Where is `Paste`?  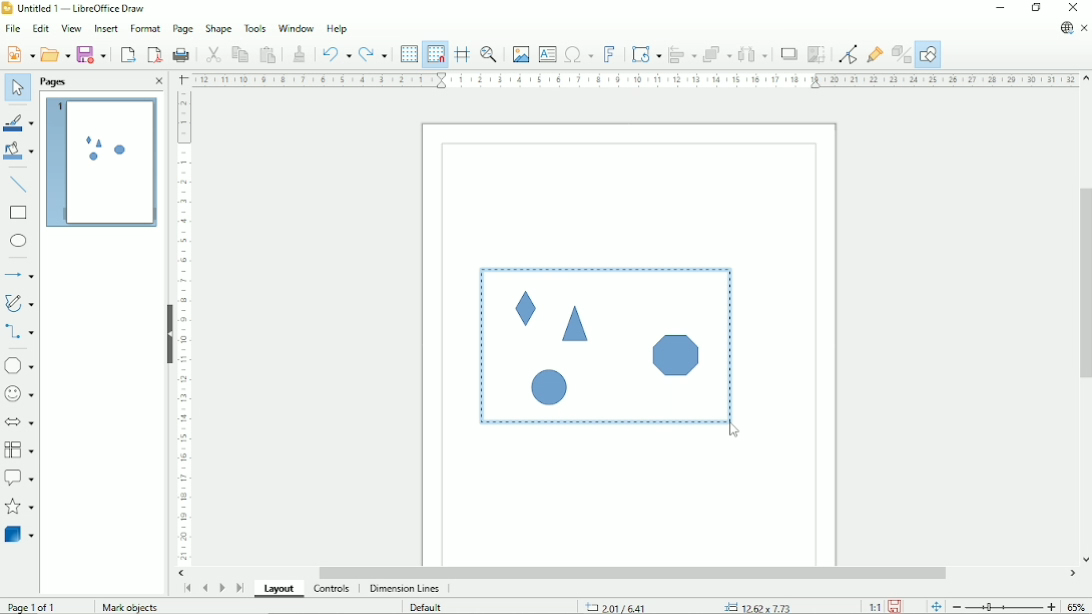 Paste is located at coordinates (268, 54).